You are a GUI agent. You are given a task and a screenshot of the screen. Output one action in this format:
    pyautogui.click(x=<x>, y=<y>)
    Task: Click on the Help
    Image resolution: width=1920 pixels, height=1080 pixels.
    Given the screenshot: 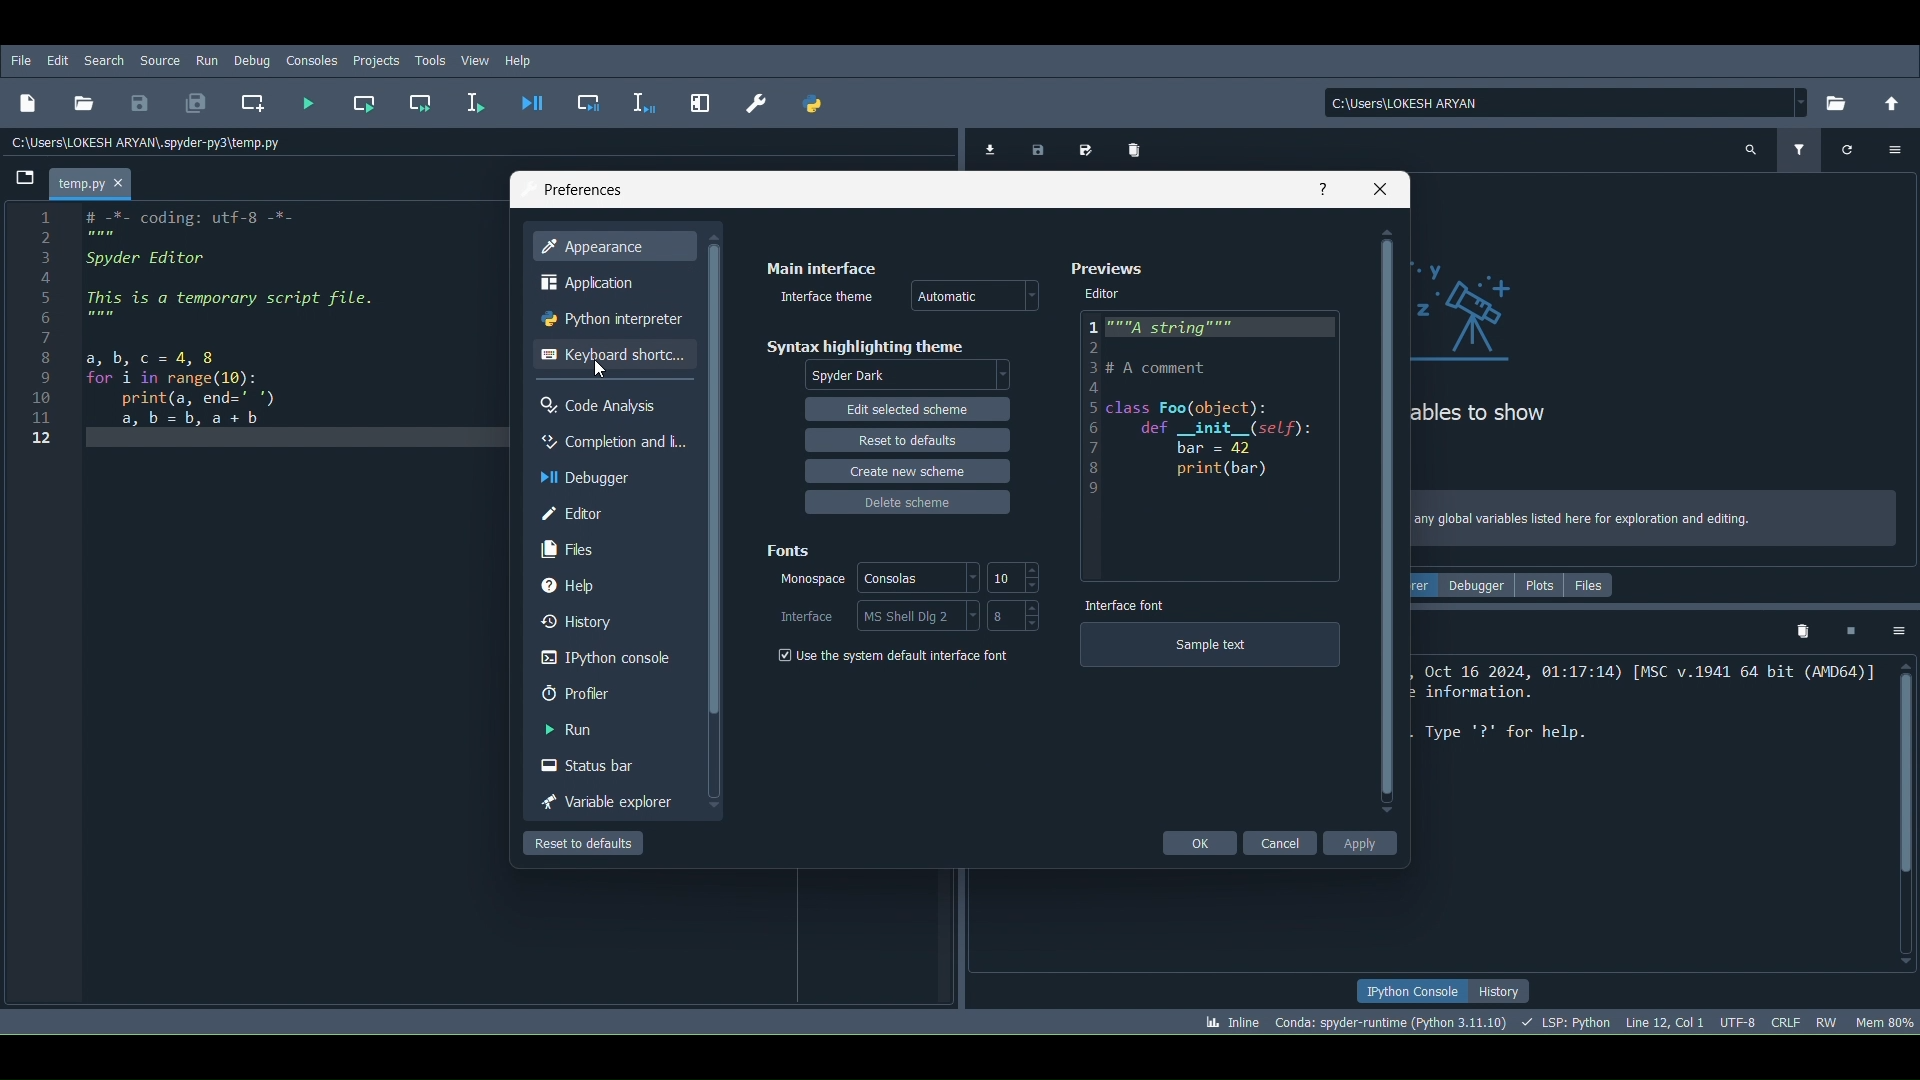 What is the action you would take?
    pyautogui.click(x=1318, y=187)
    